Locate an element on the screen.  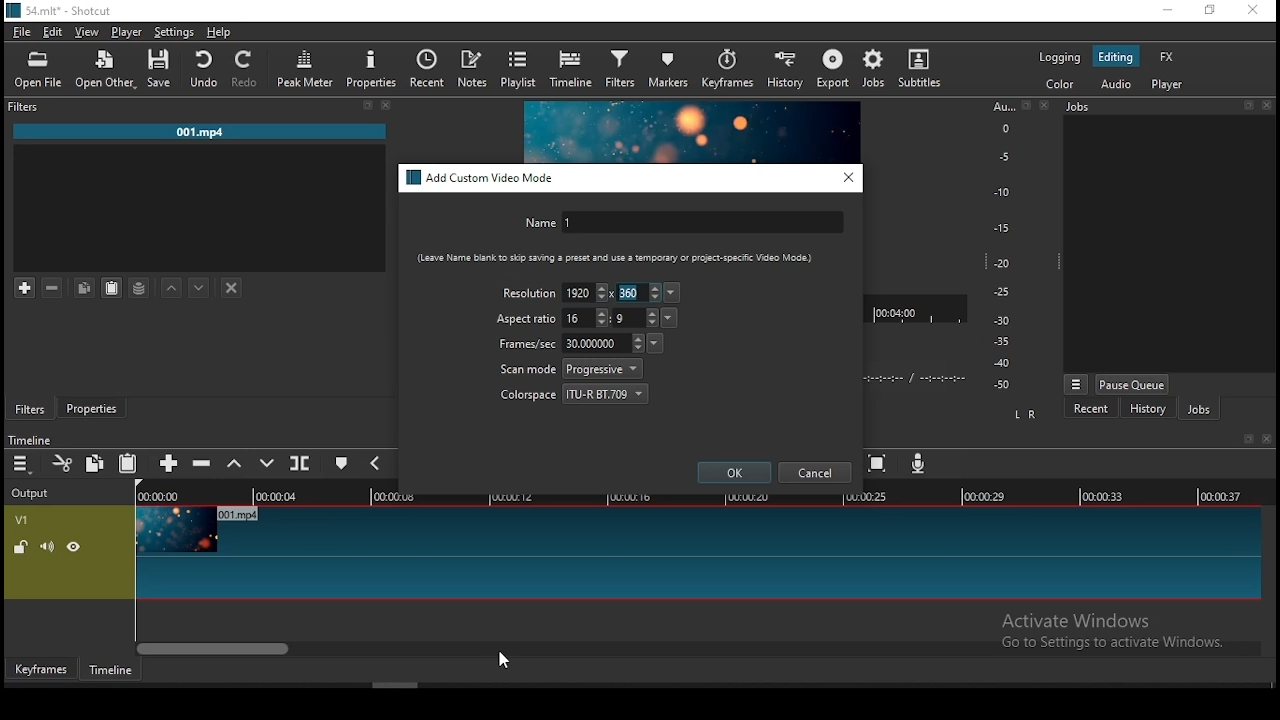
player is located at coordinates (128, 33).